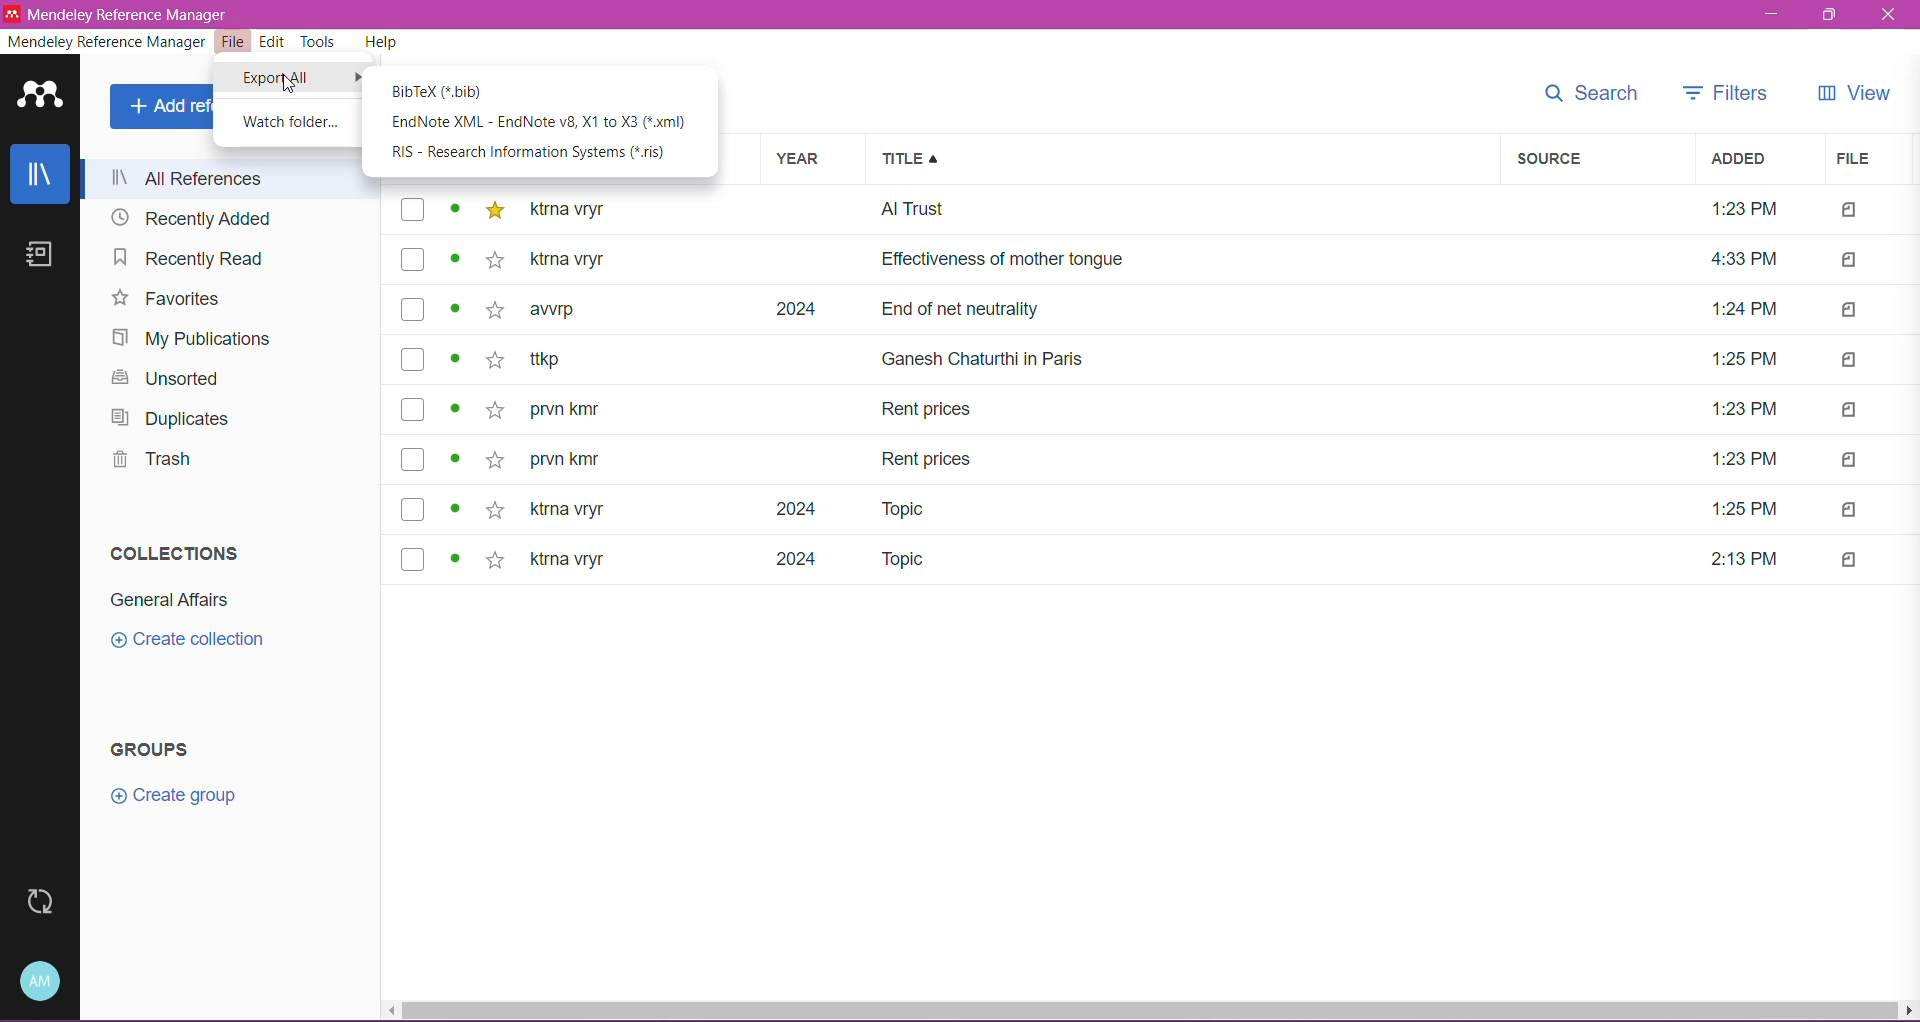 This screenshot has height=1022, width=1920. What do you see at coordinates (291, 85) in the screenshot?
I see `cursor` at bounding box center [291, 85].